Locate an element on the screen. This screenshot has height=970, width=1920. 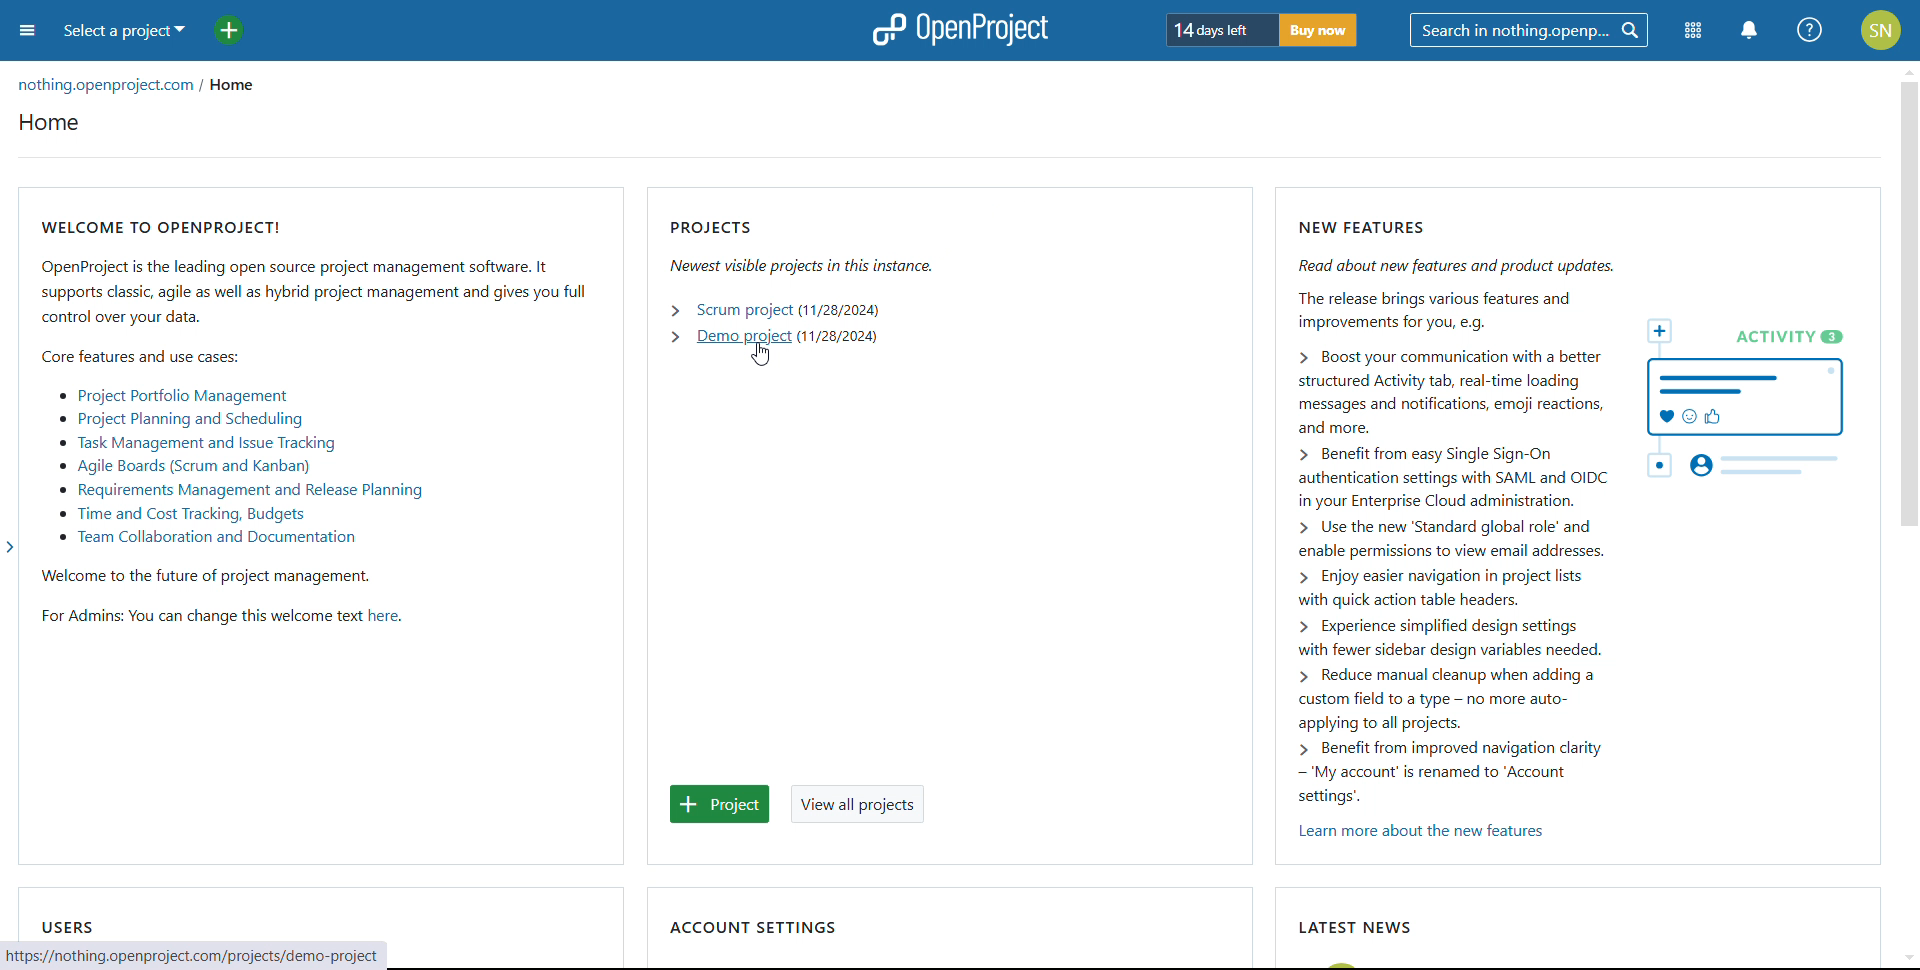
home is located at coordinates (261, 85).